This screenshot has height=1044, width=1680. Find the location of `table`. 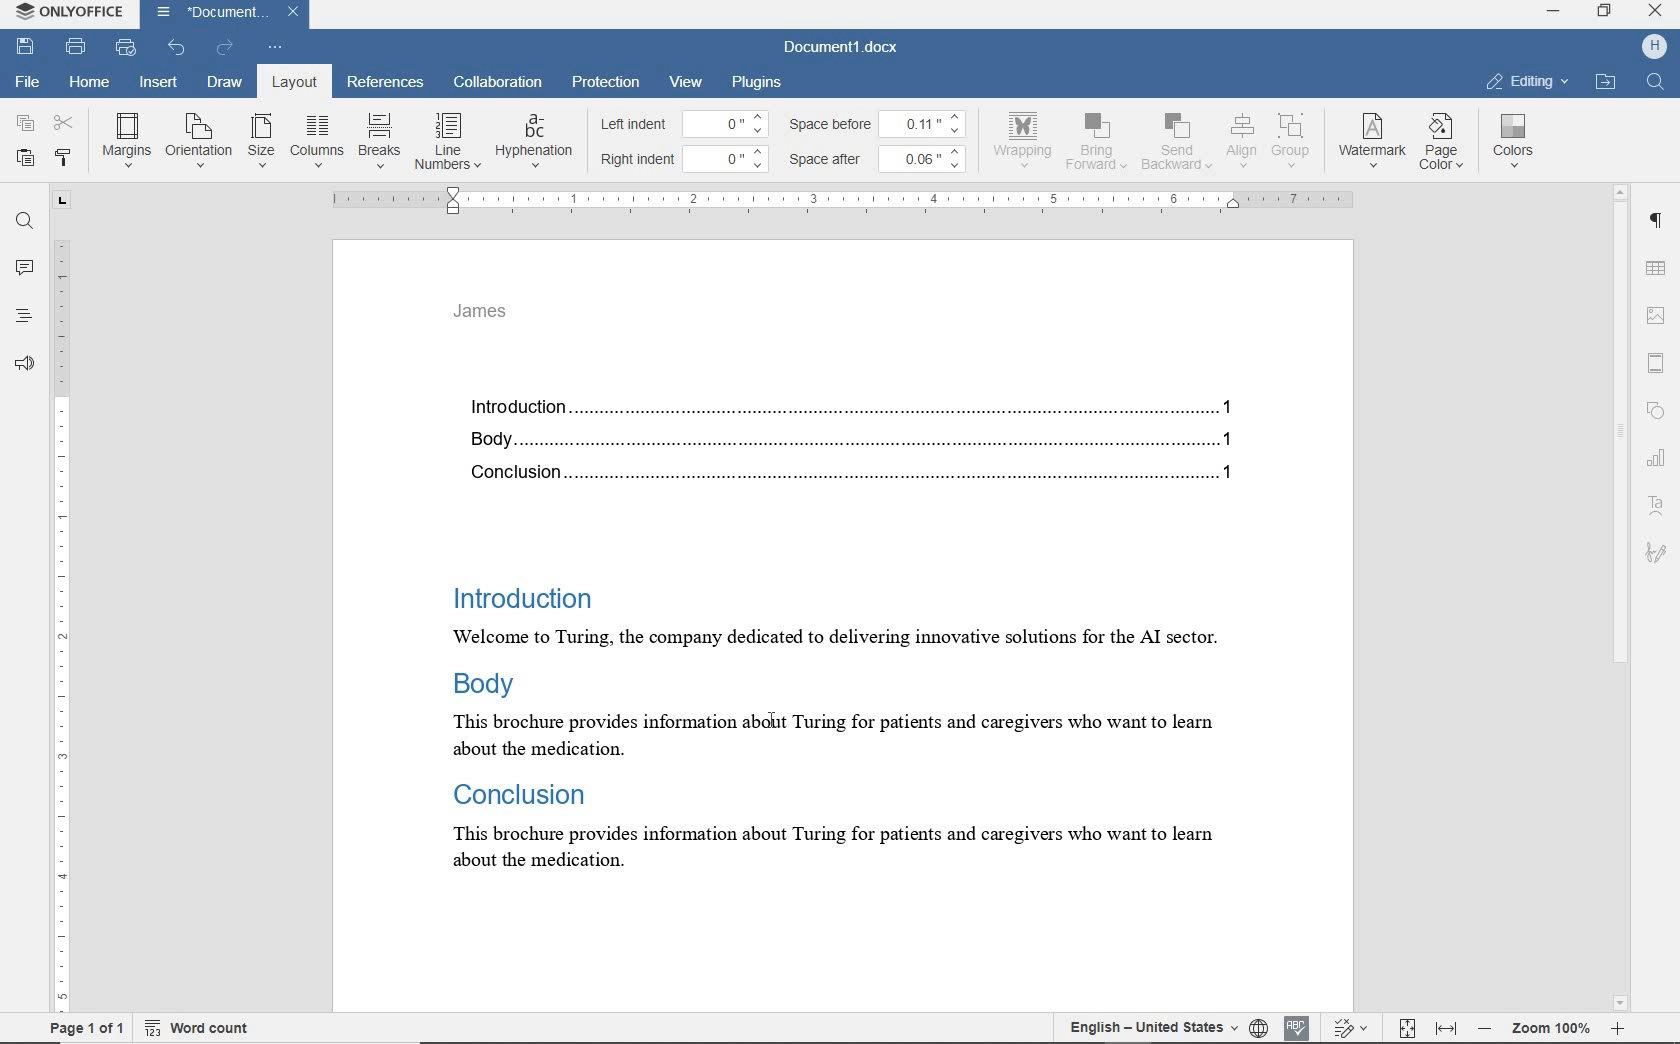

table is located at coordinates (1660, 269).